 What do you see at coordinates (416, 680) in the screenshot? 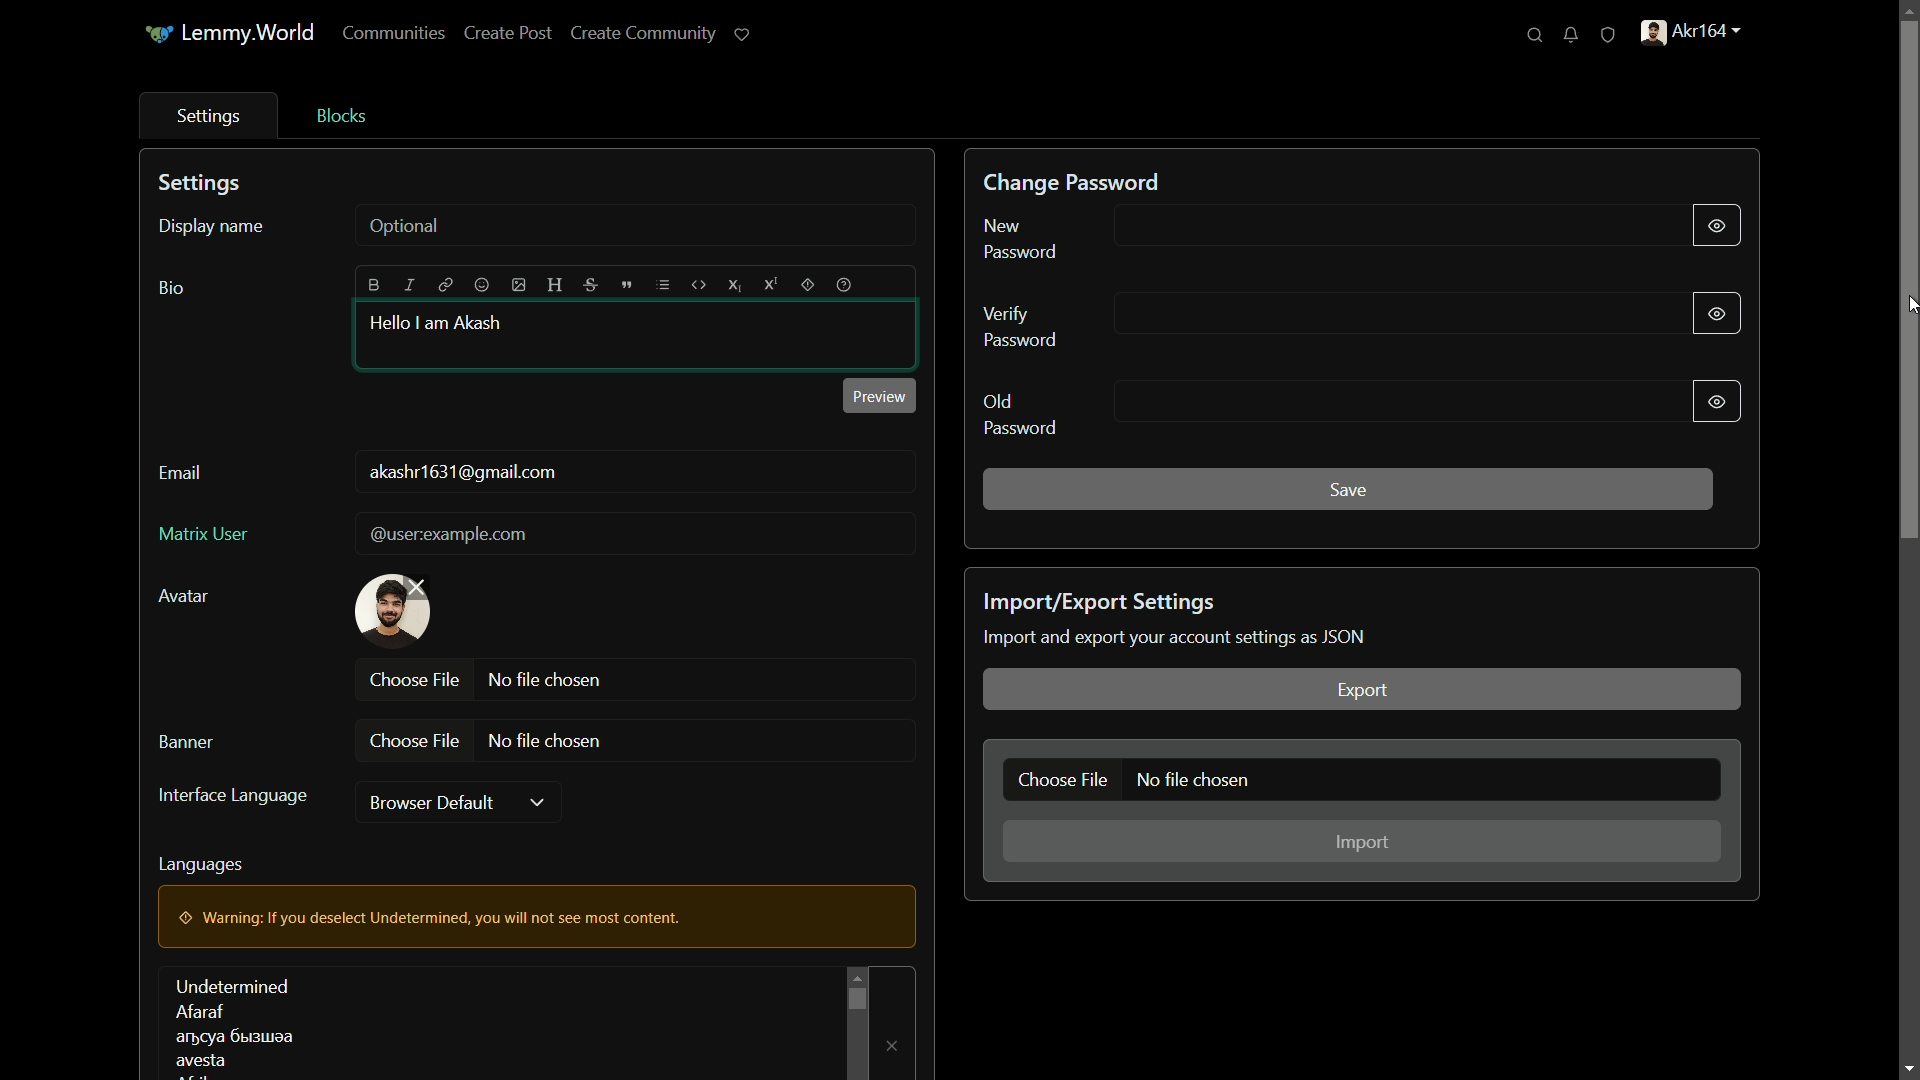
I see `choose file` at bounding box center [416, 680].